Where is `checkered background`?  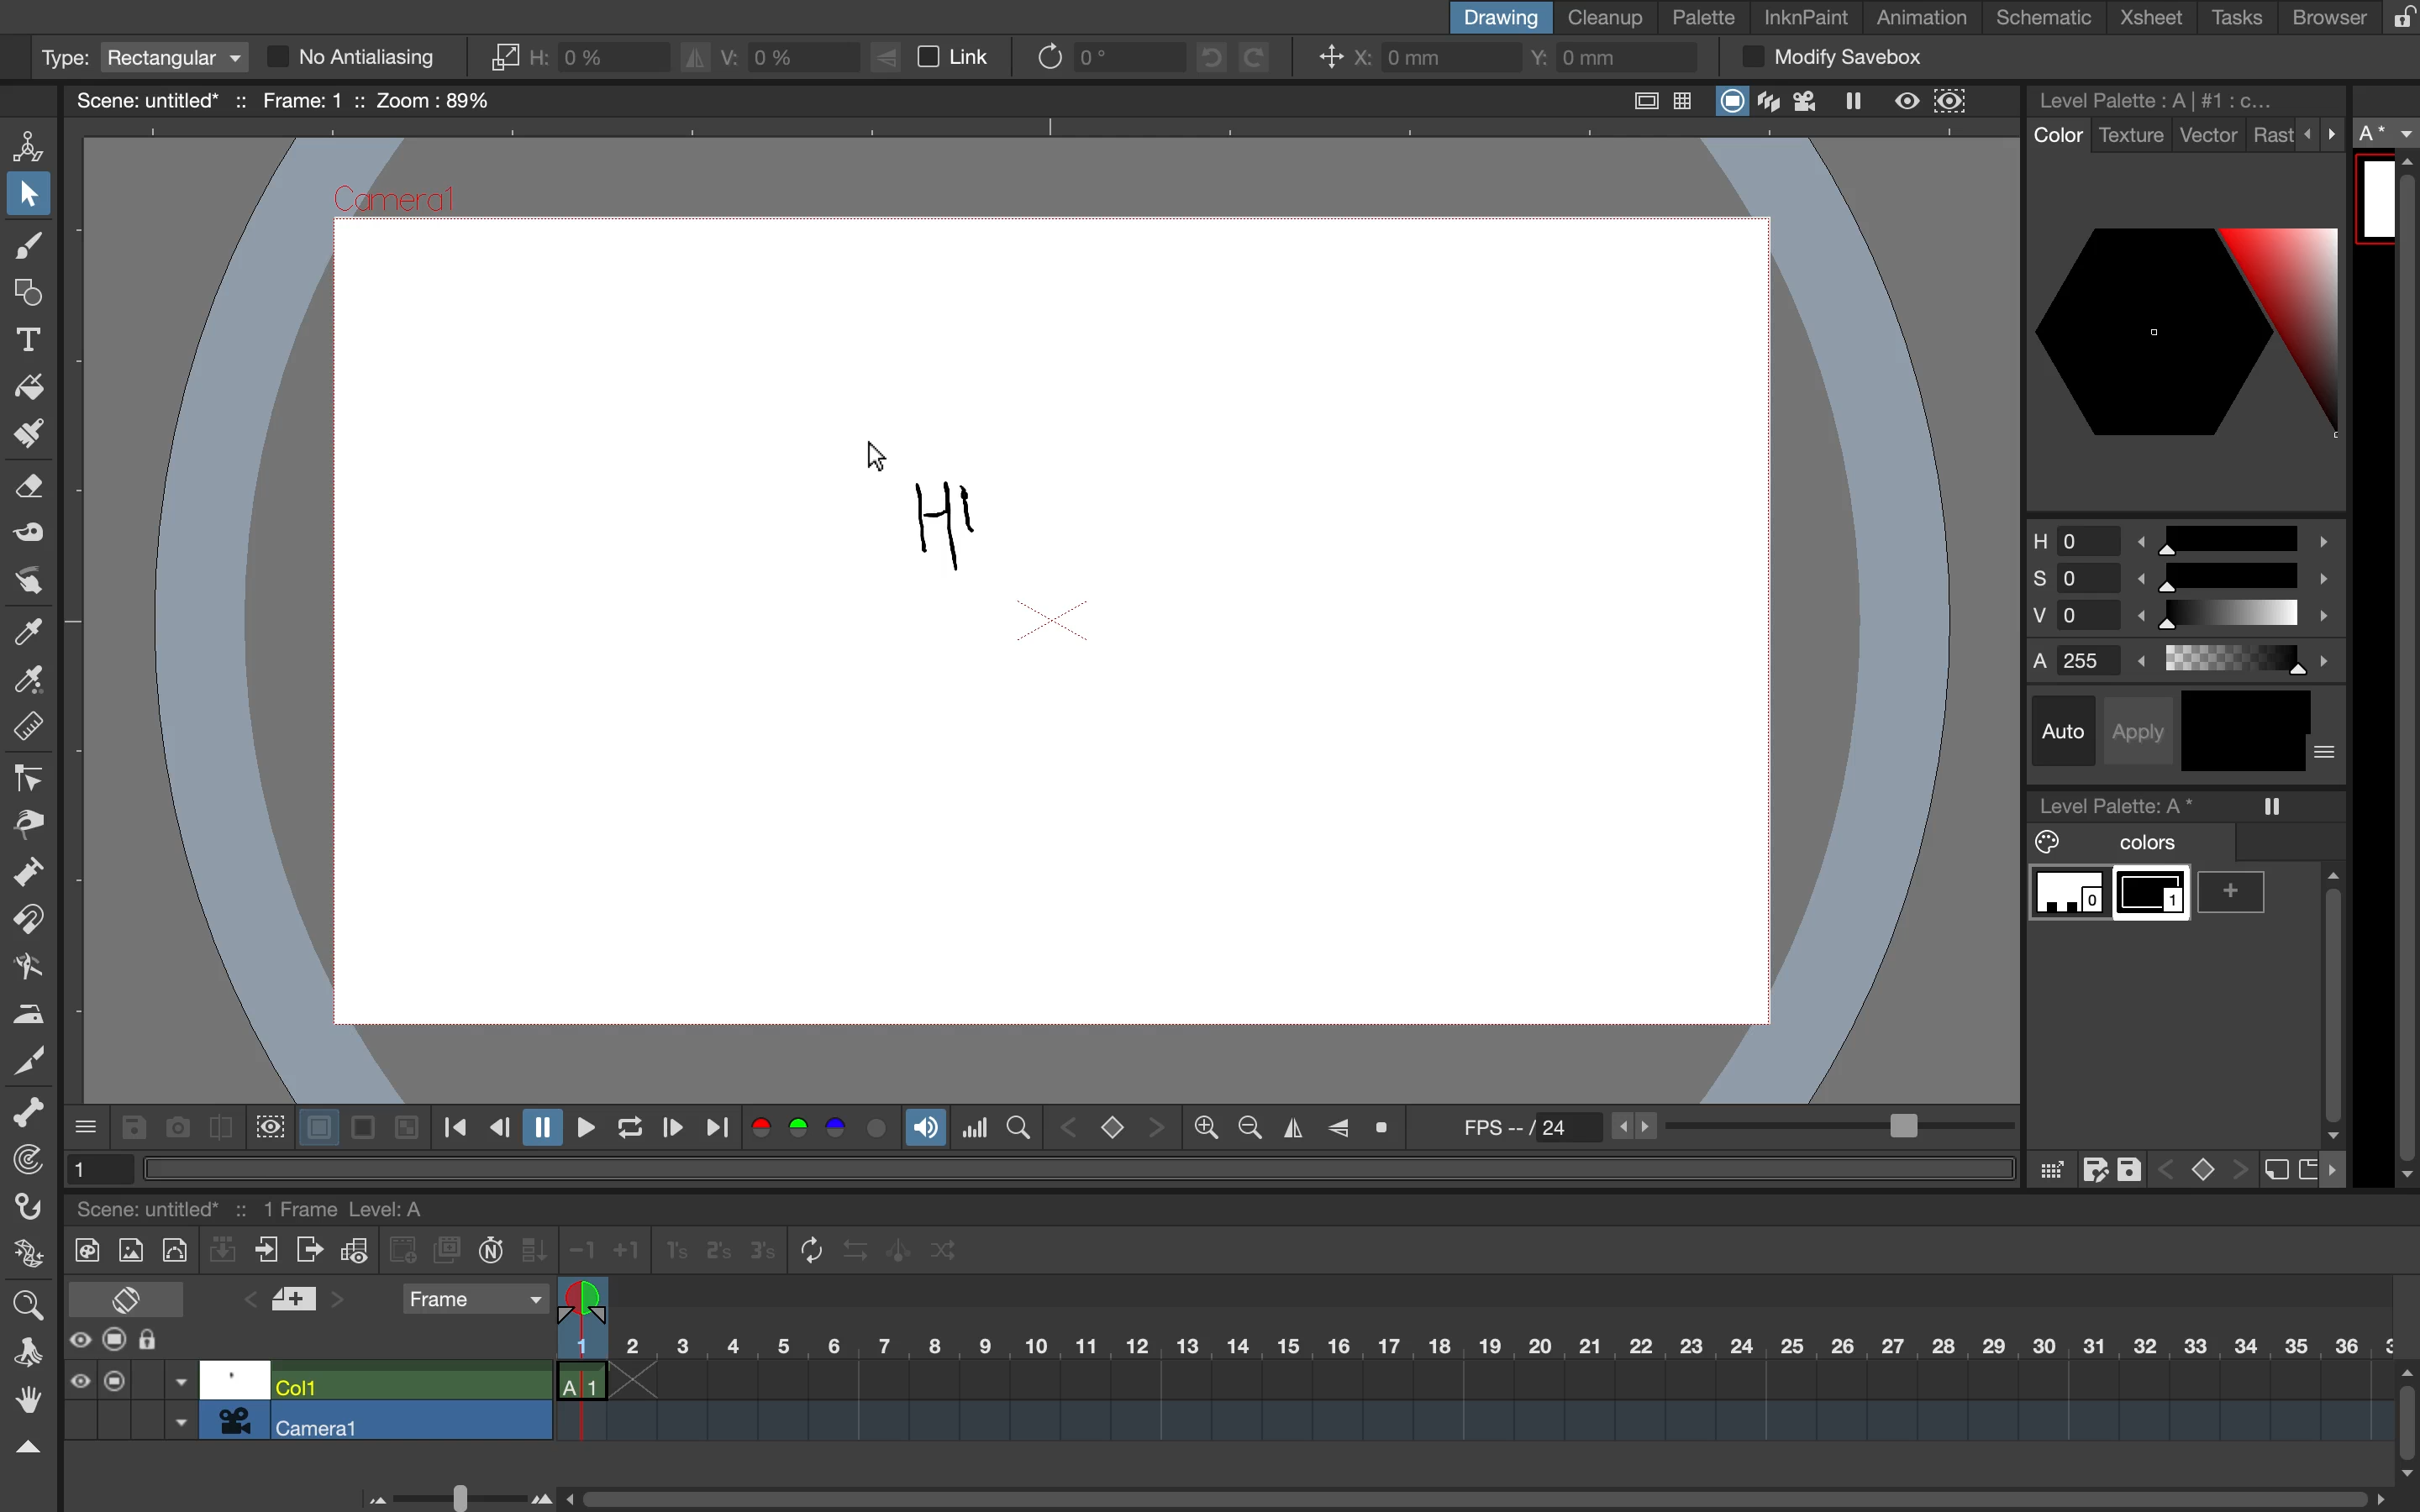 checkered background is located at coordinates (404, 1125).